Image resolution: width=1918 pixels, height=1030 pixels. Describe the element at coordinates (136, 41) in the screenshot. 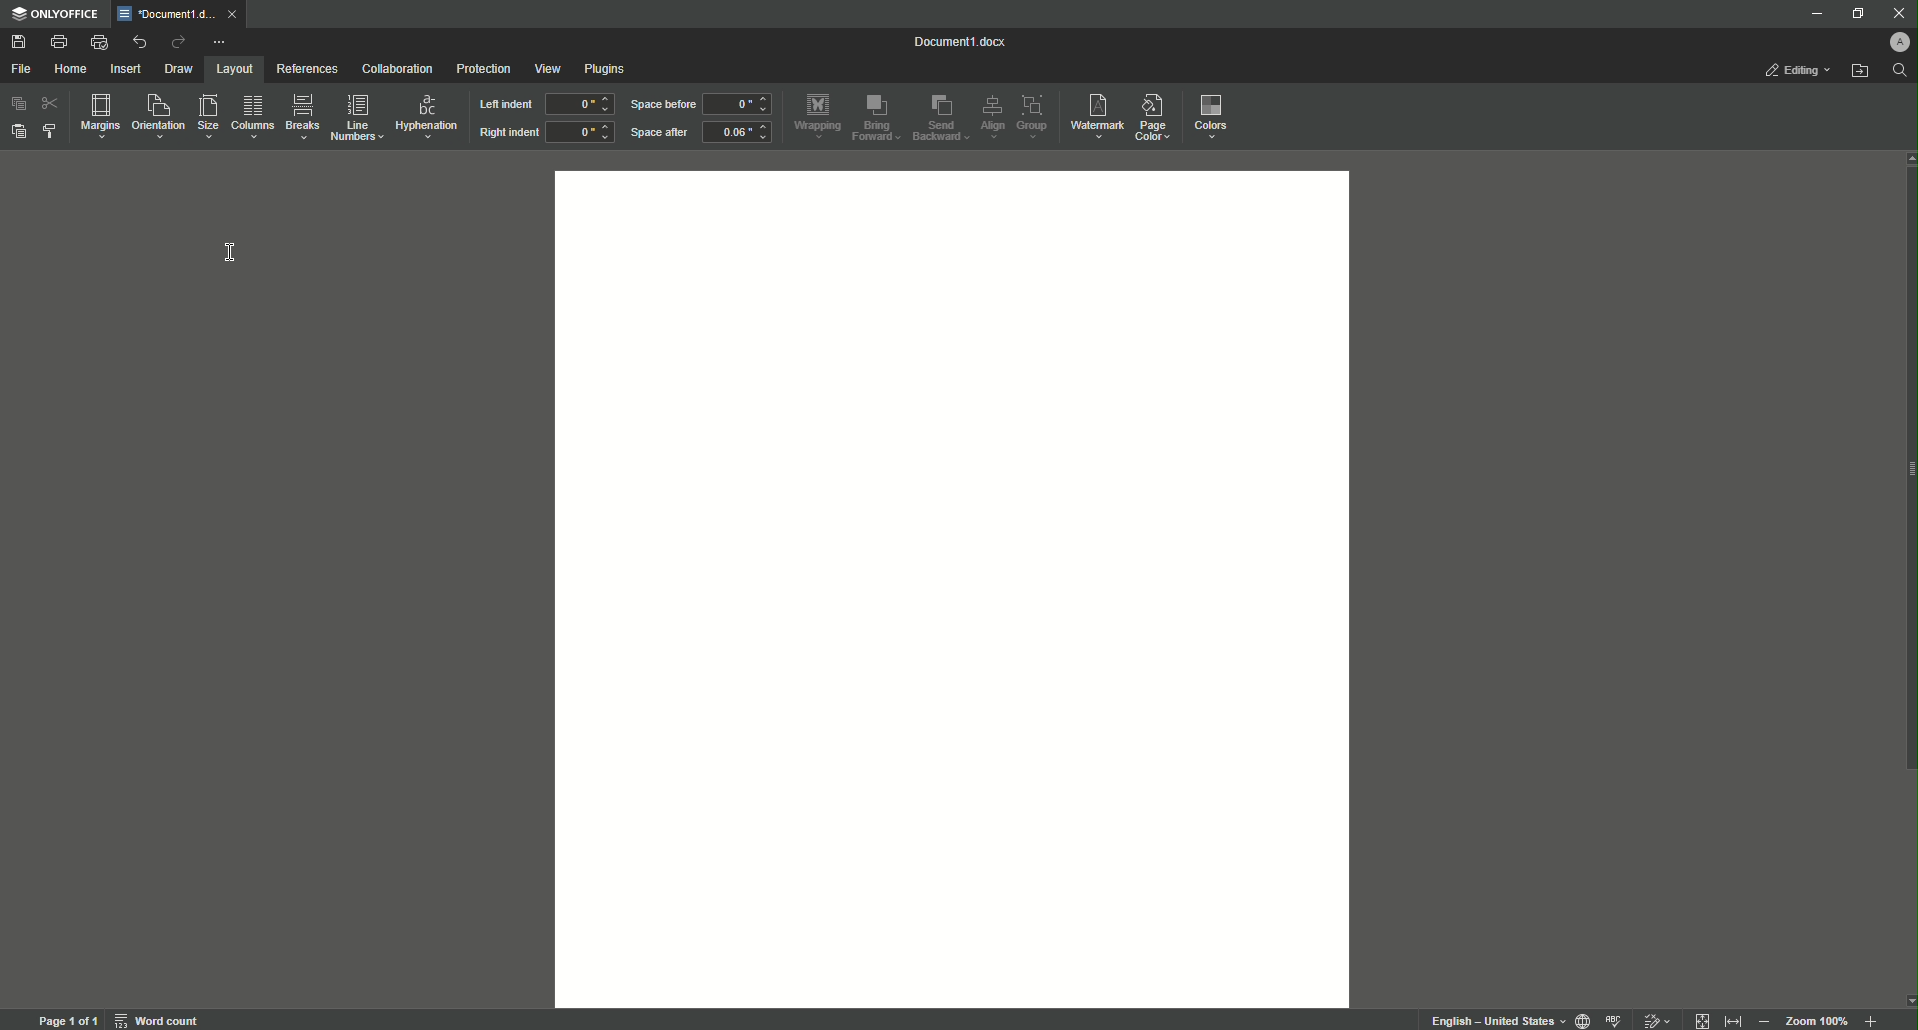

I see `Undo` at that location.